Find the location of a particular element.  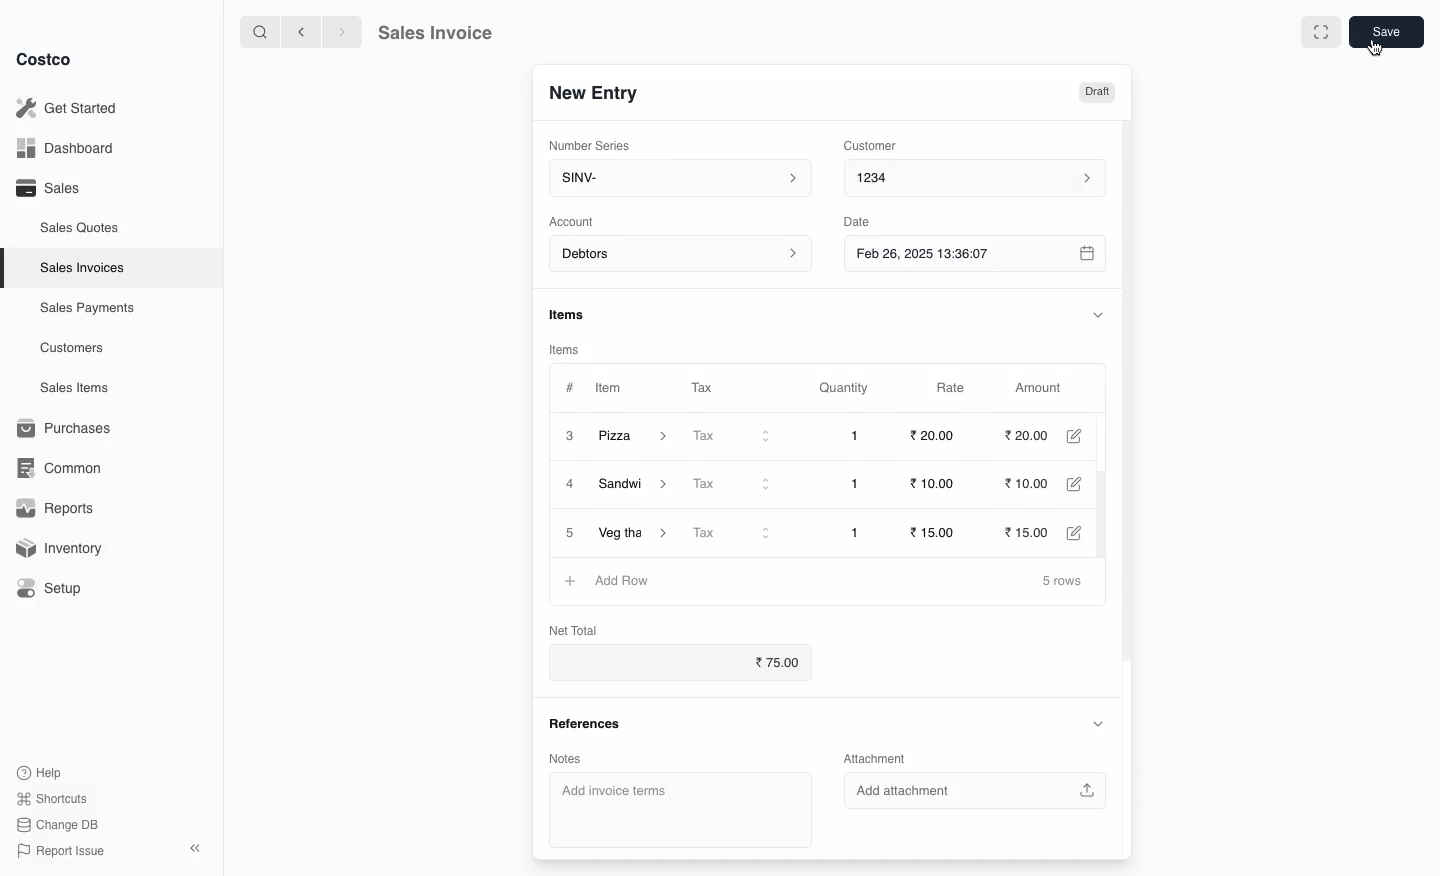

1234 is located at coordinates (973, 179).